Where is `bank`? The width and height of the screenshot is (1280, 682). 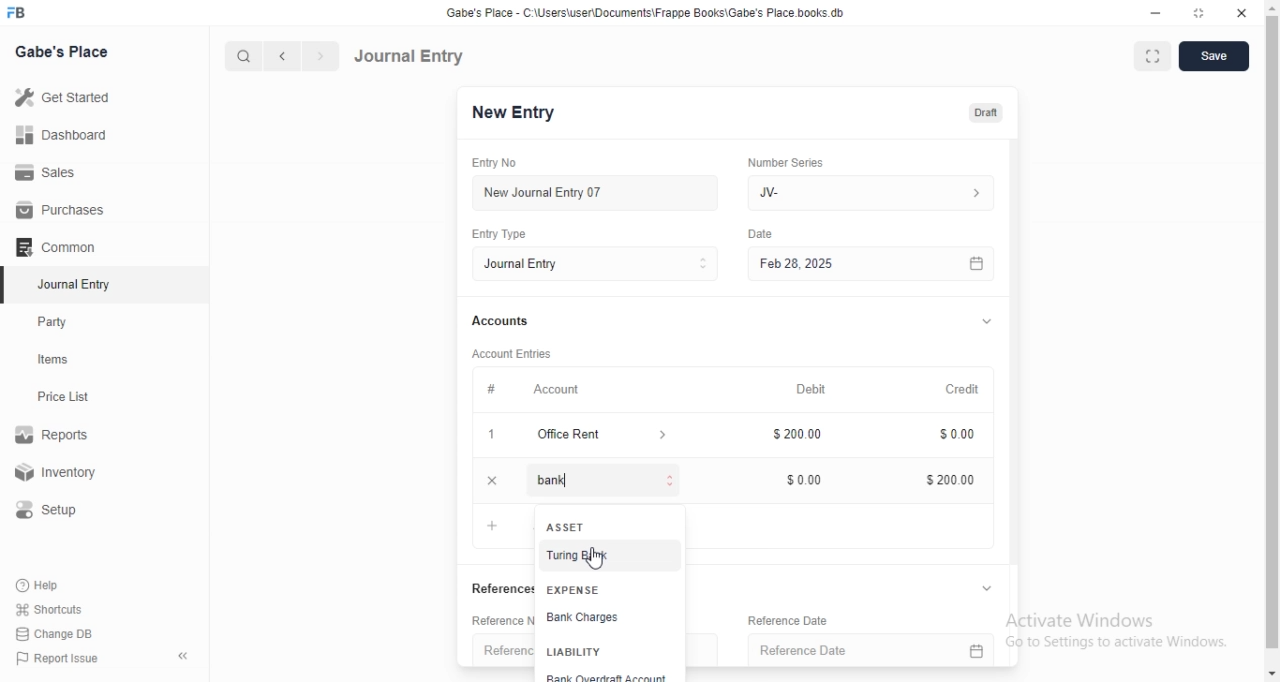
bank is located at coordinates (540, 484).